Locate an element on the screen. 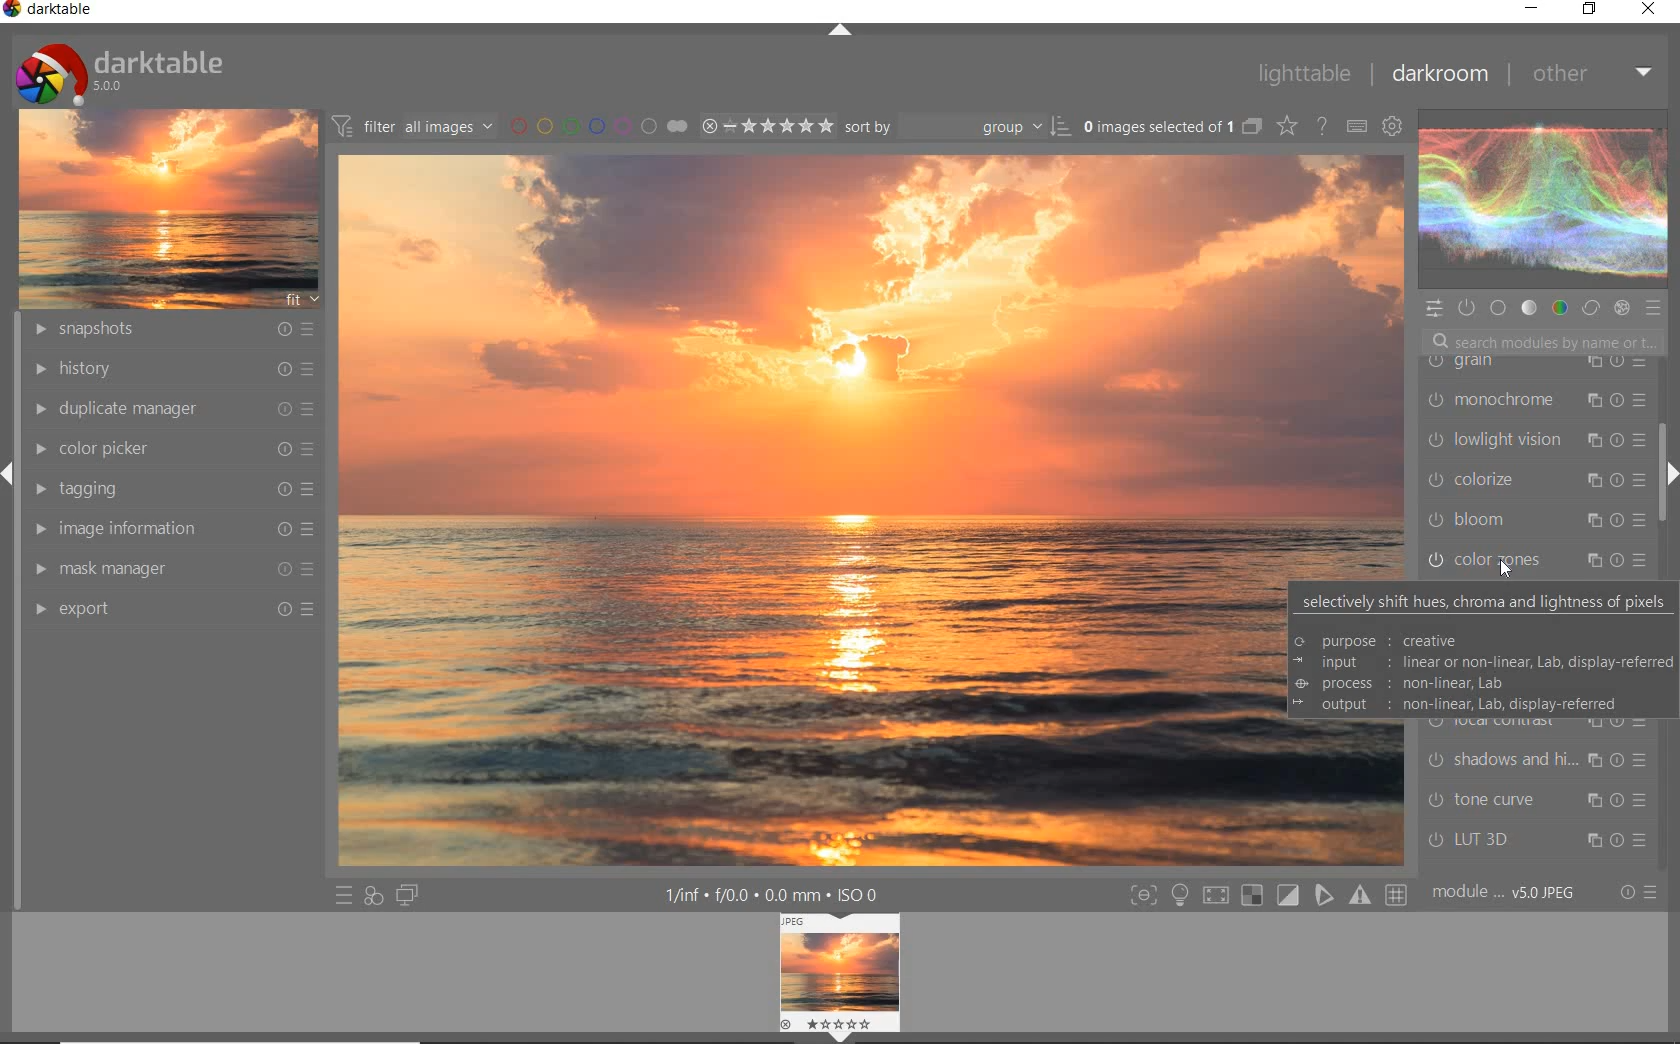 Image resolution: width=1680 pixels, height=1044 pixels. PRESET is located at coordinates (1657, 313).